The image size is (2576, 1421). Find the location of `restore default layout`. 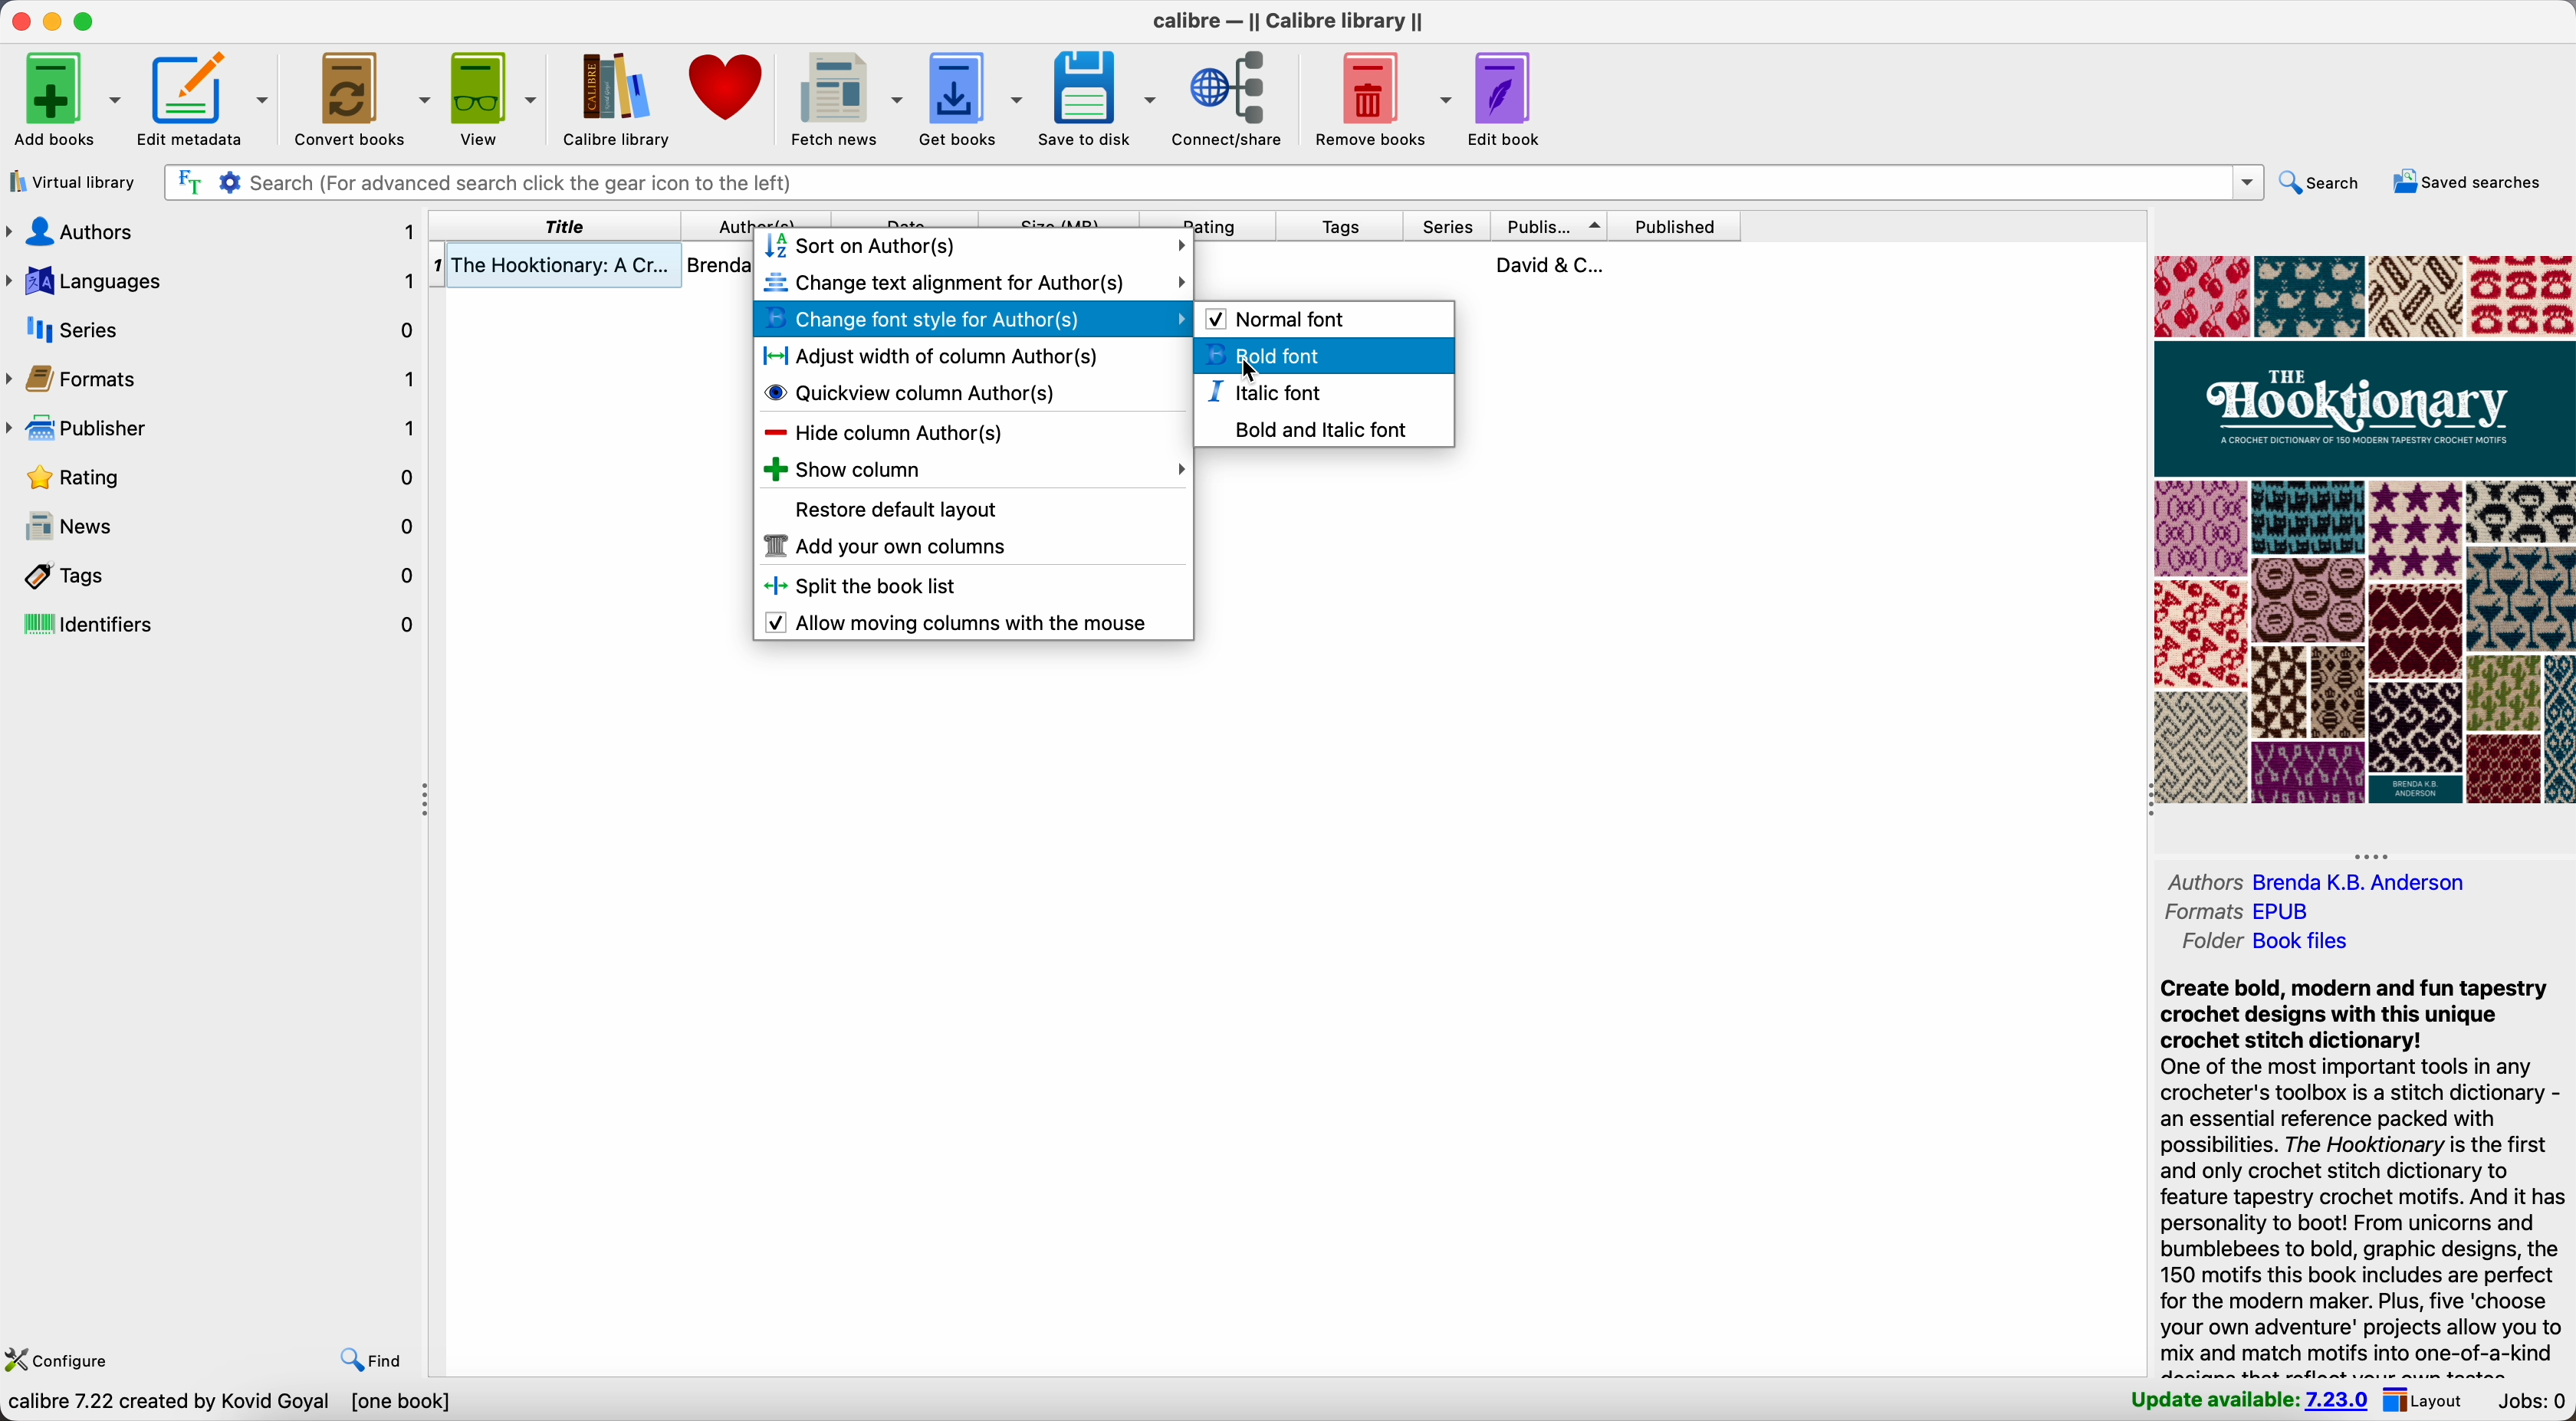

restore default layout is located at coordinates (900, 511).